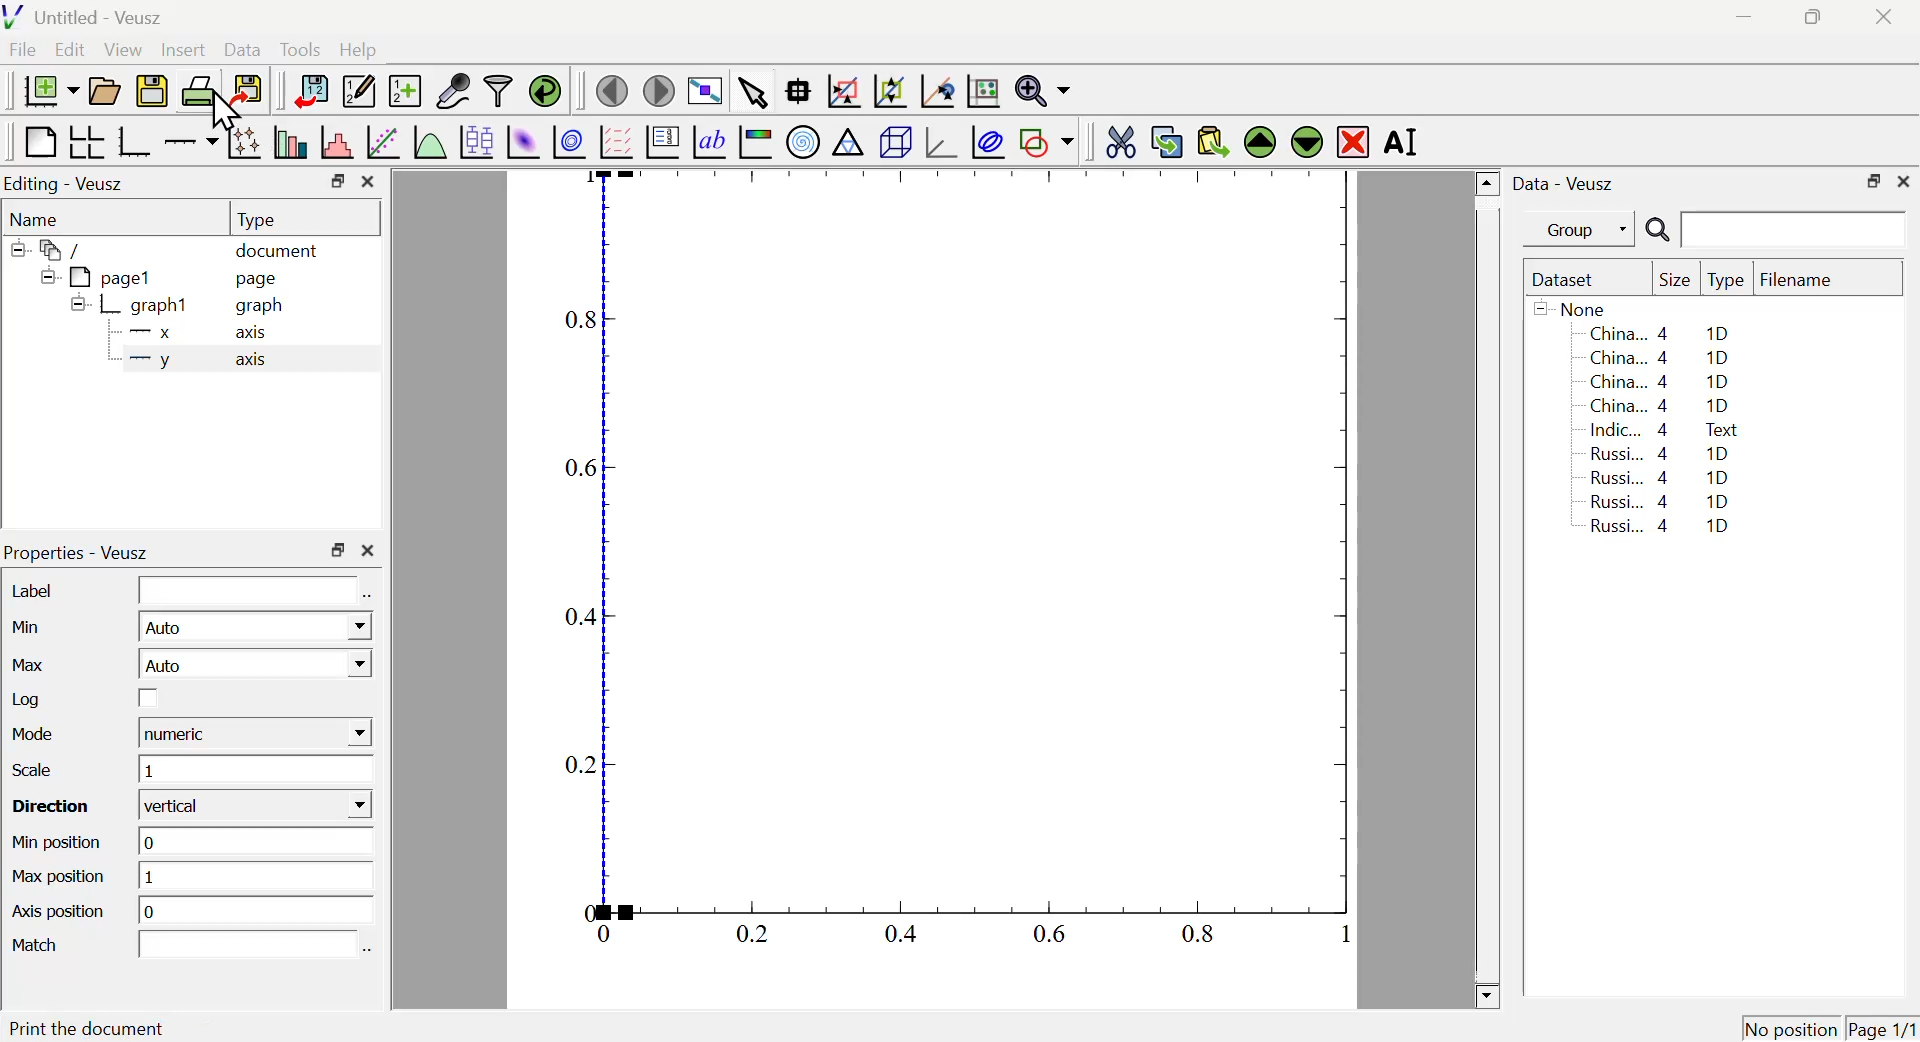 Image resolution: width=1920 pixels, height=1042 pixels. Describe the element at coordinates (1046, 141) in the screenshot. I see `Add a shape` at that location.